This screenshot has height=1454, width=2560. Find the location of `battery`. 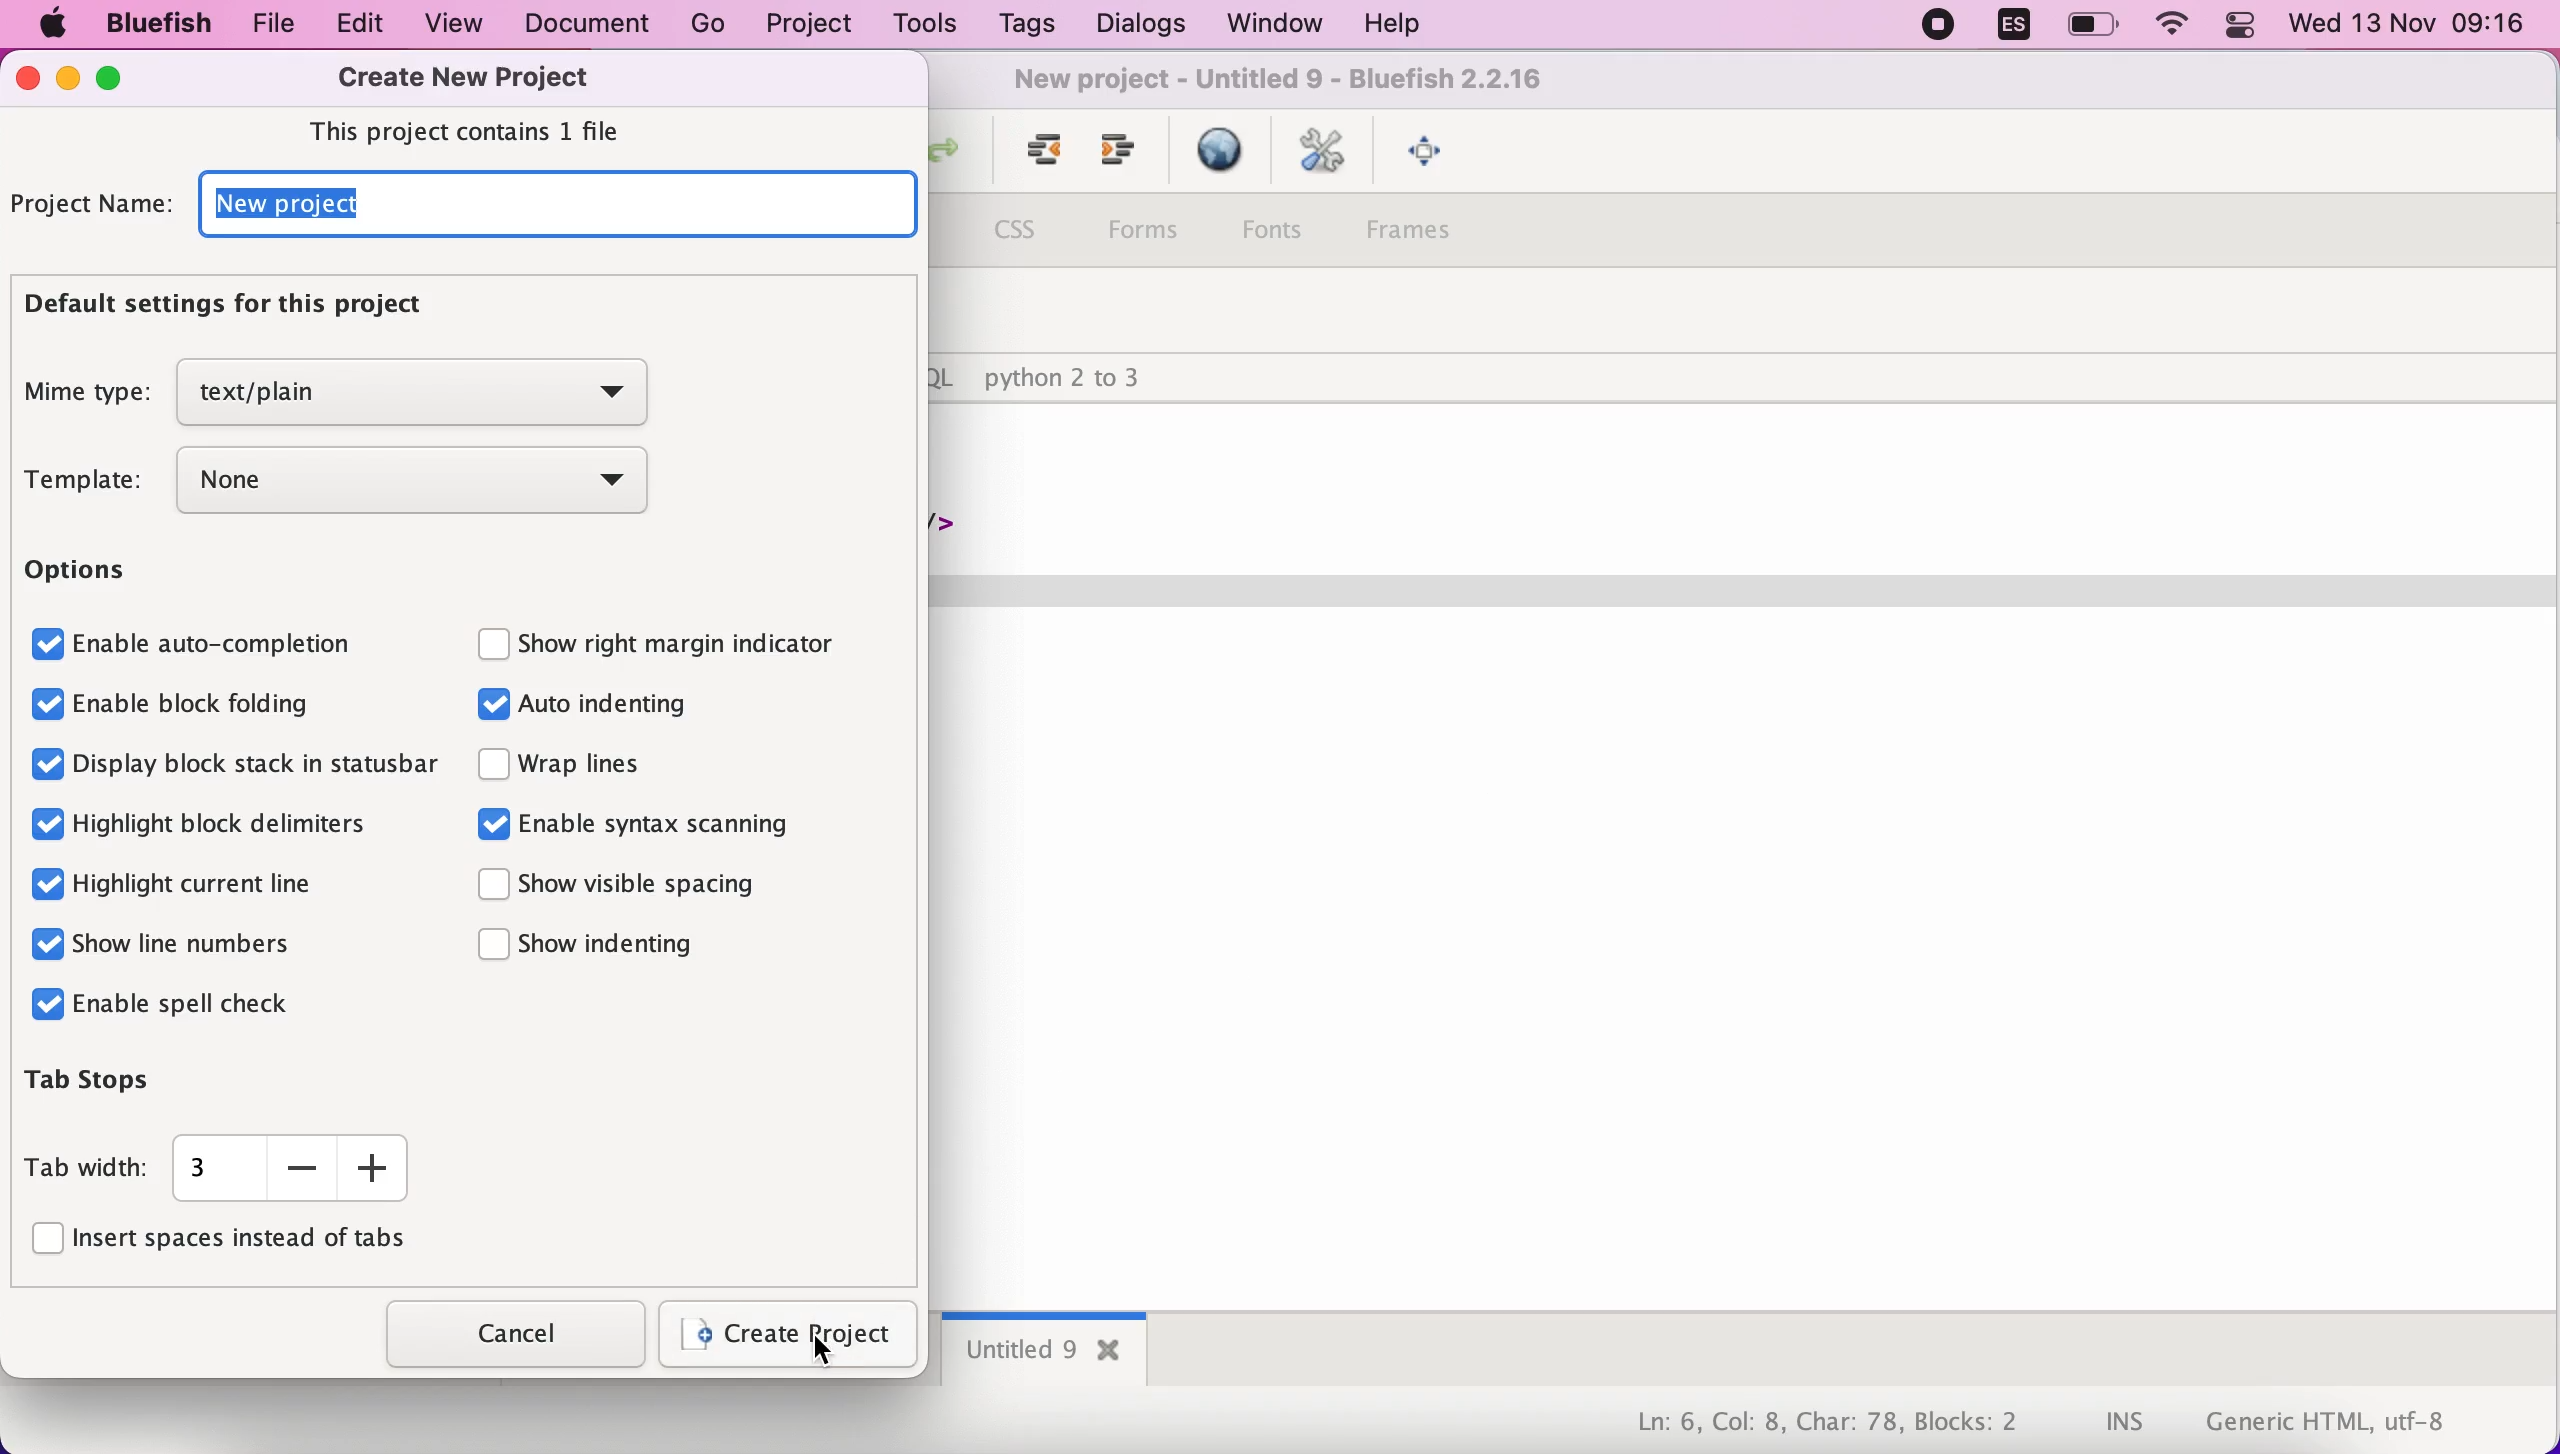

battery is located at coordinates (2096, 26).